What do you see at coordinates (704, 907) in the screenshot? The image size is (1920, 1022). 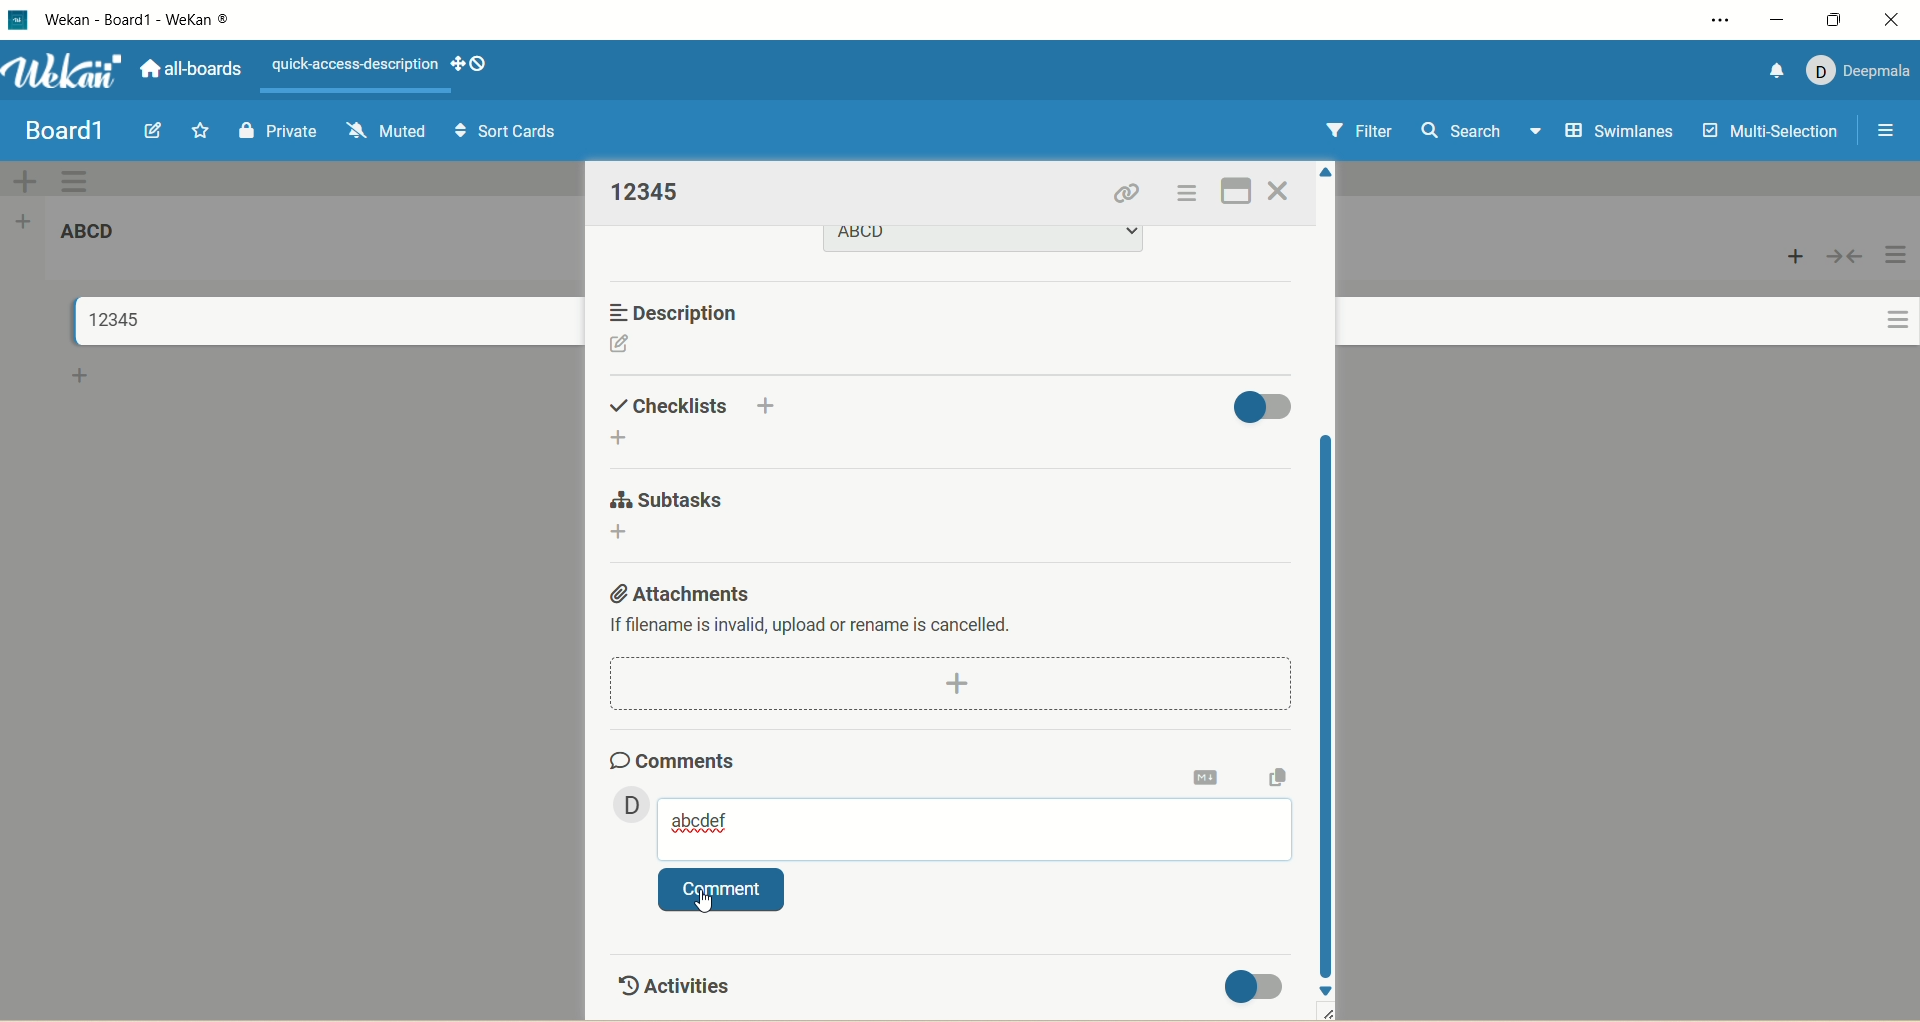 I see `cursor` at bounding box center [704, 907].